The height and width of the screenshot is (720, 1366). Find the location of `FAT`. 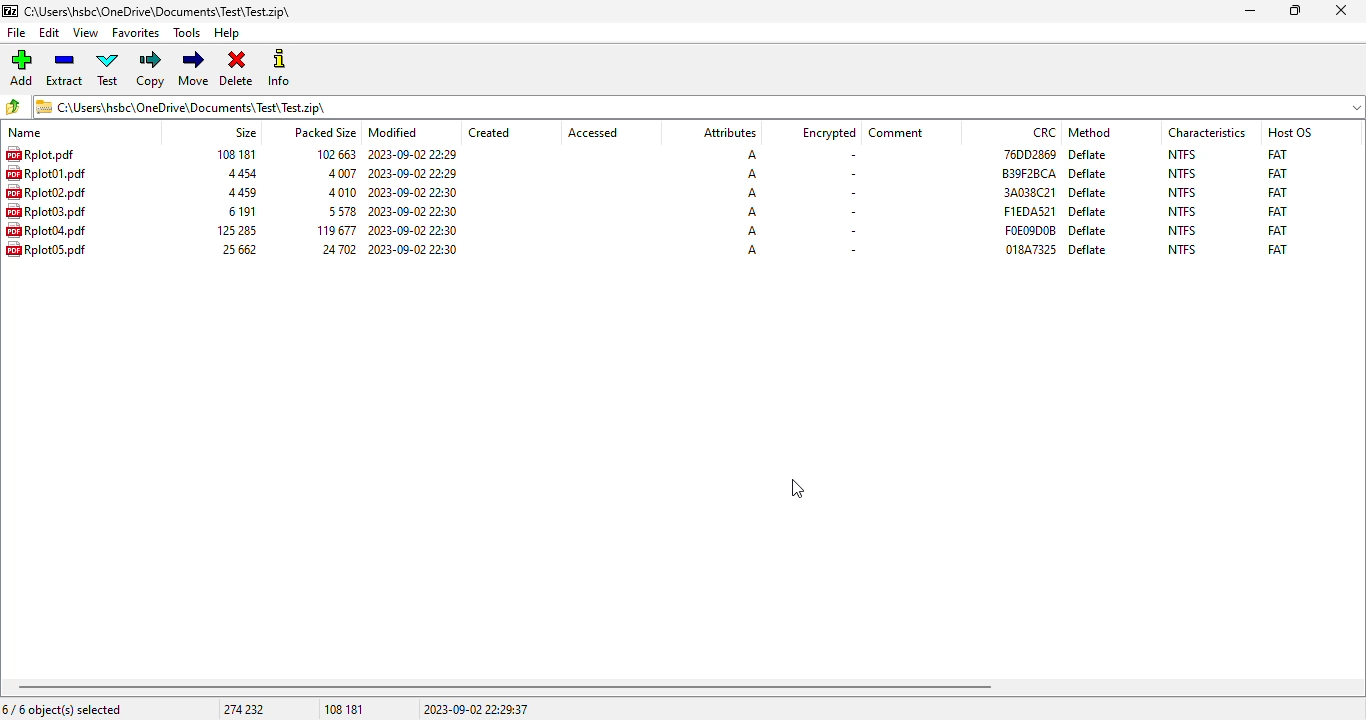

FAT is located at coordinates (1277, 192).